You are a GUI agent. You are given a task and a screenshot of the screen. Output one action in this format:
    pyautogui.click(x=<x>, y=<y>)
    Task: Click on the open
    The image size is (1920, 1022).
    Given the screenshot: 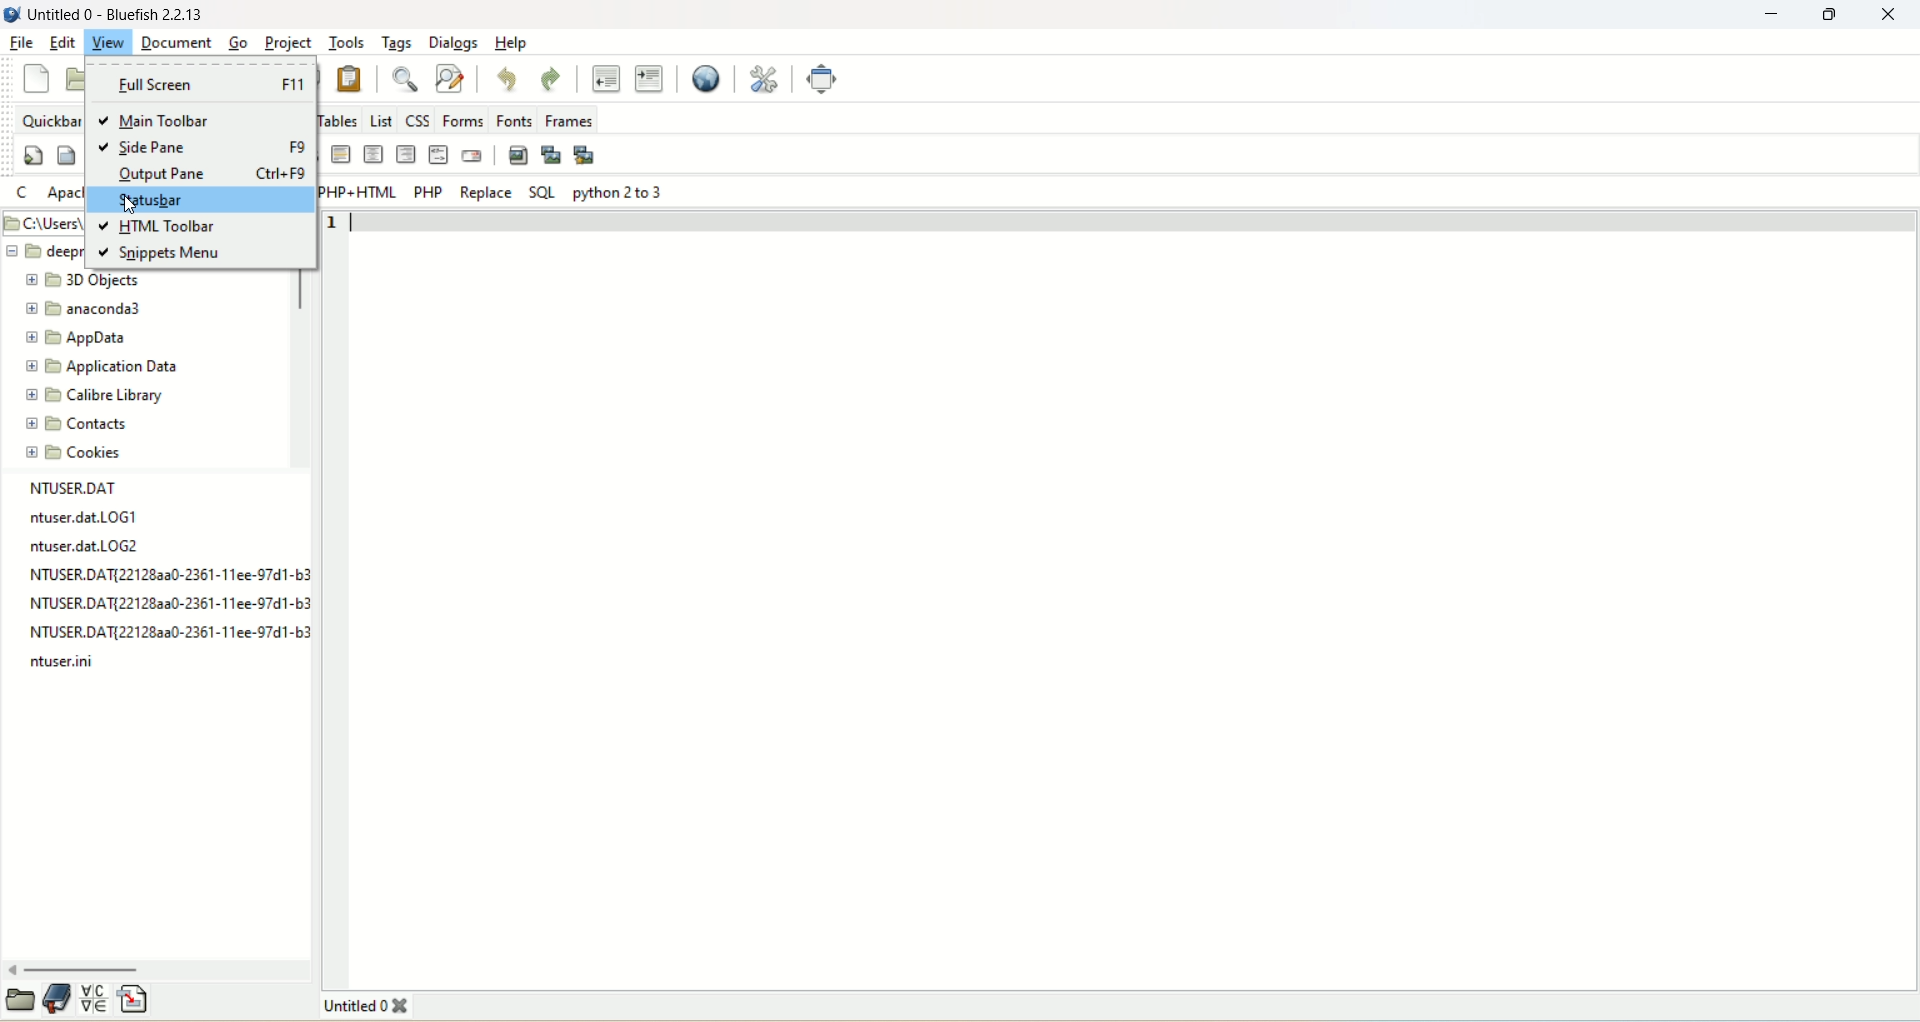 What is the action you would take?
    pyautogui.click(x=72, y=81)
    